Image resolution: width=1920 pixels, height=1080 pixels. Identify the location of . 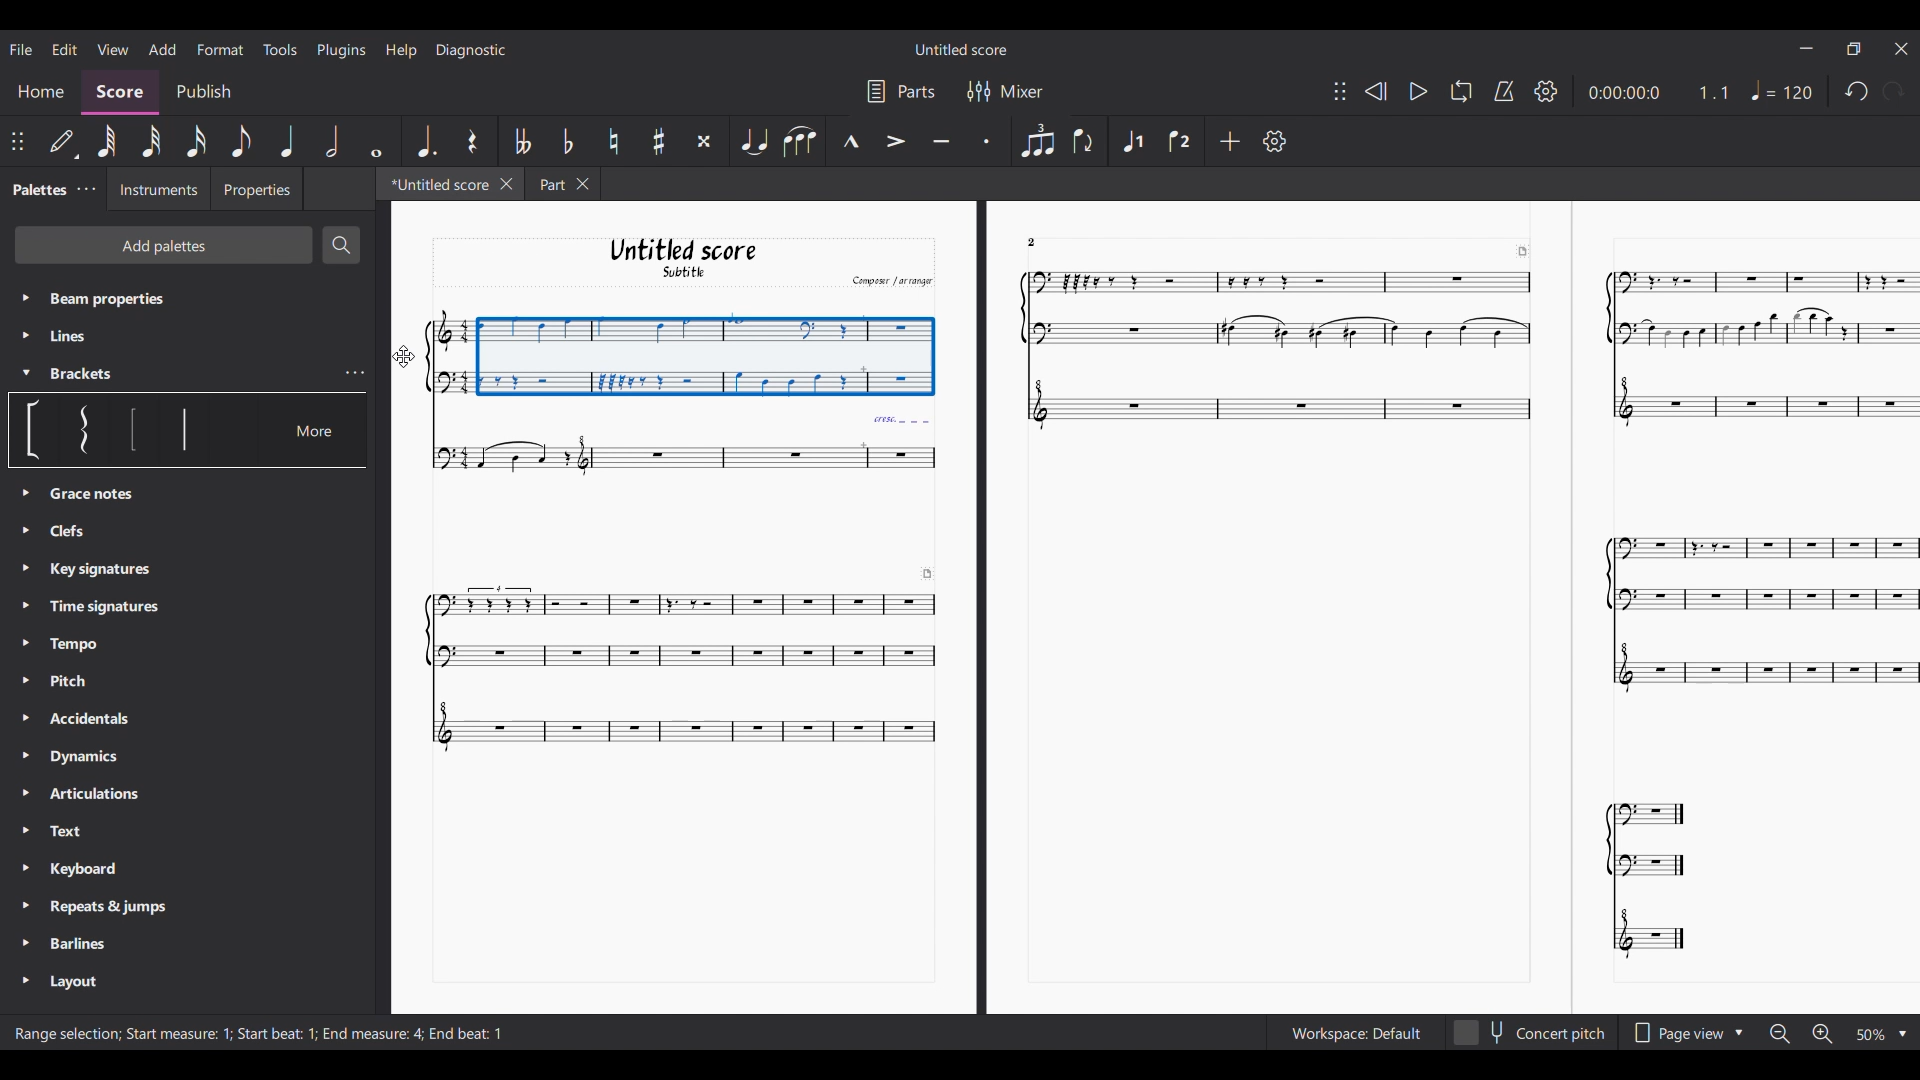
(21, 791).